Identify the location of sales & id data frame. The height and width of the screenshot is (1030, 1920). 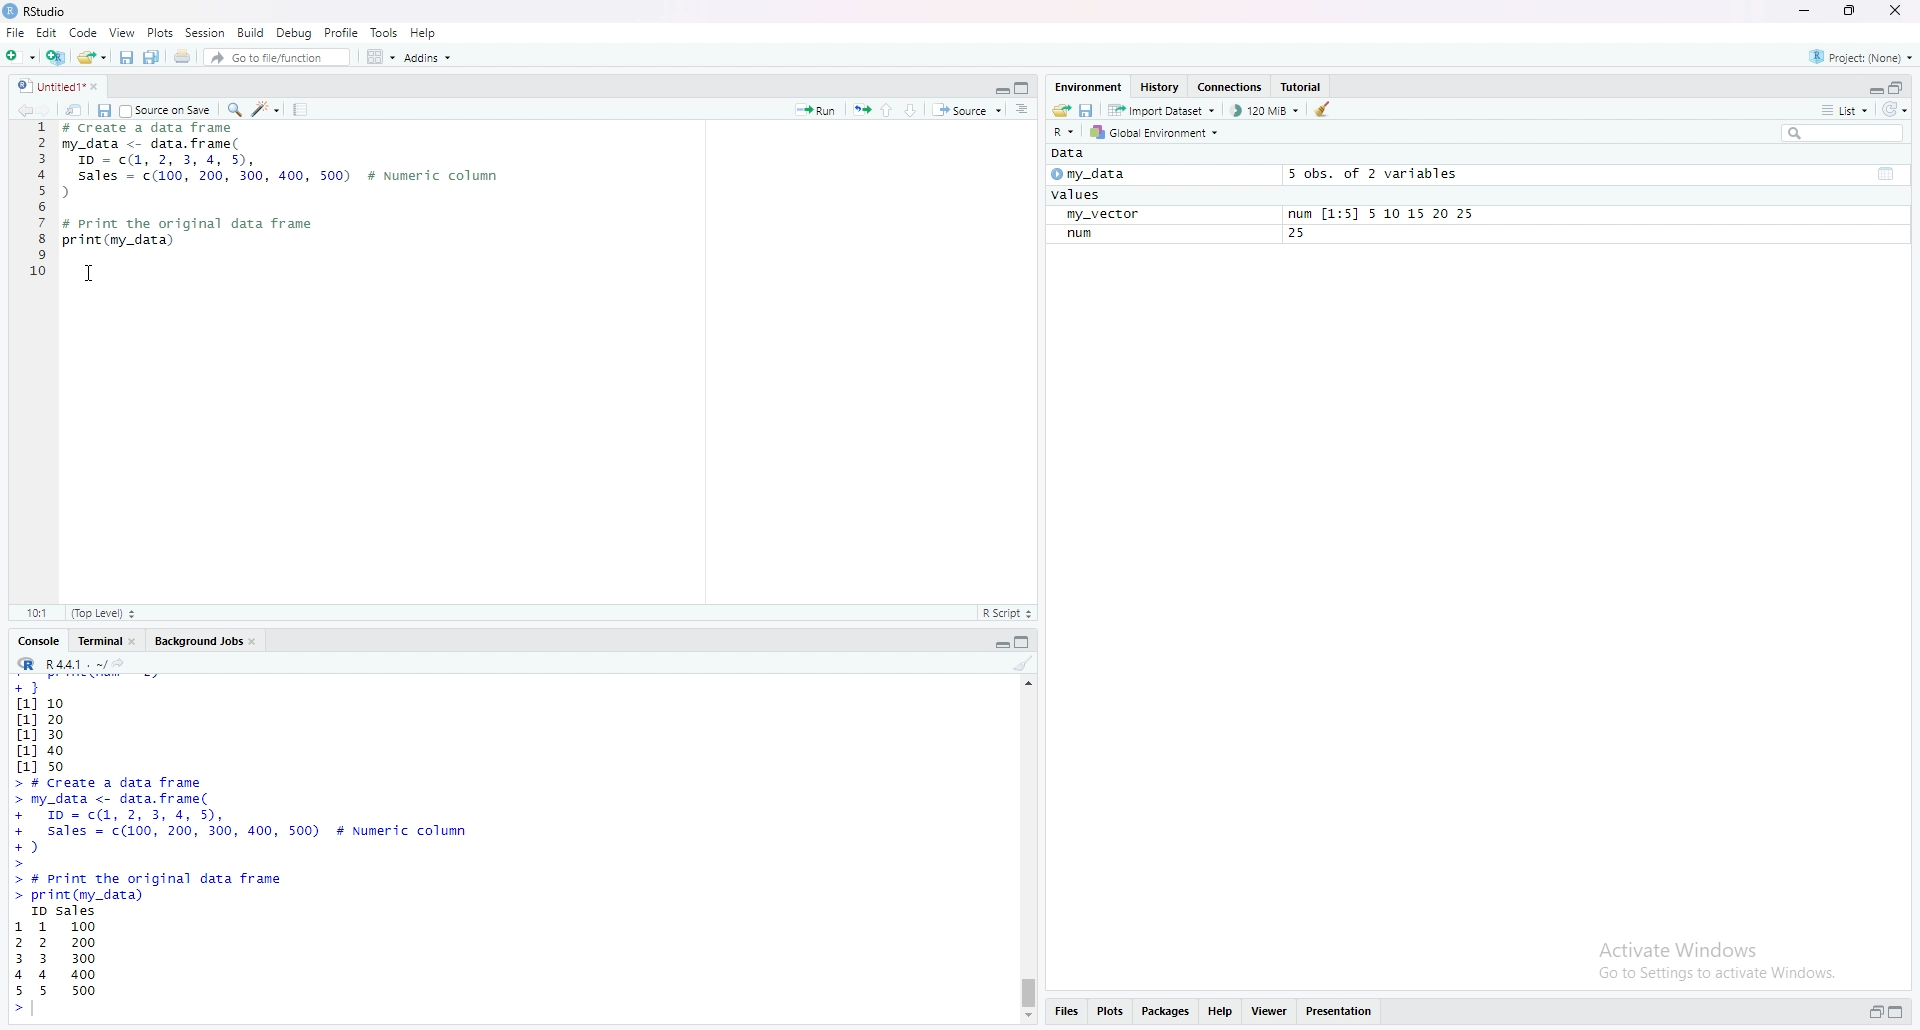
(272, 823).